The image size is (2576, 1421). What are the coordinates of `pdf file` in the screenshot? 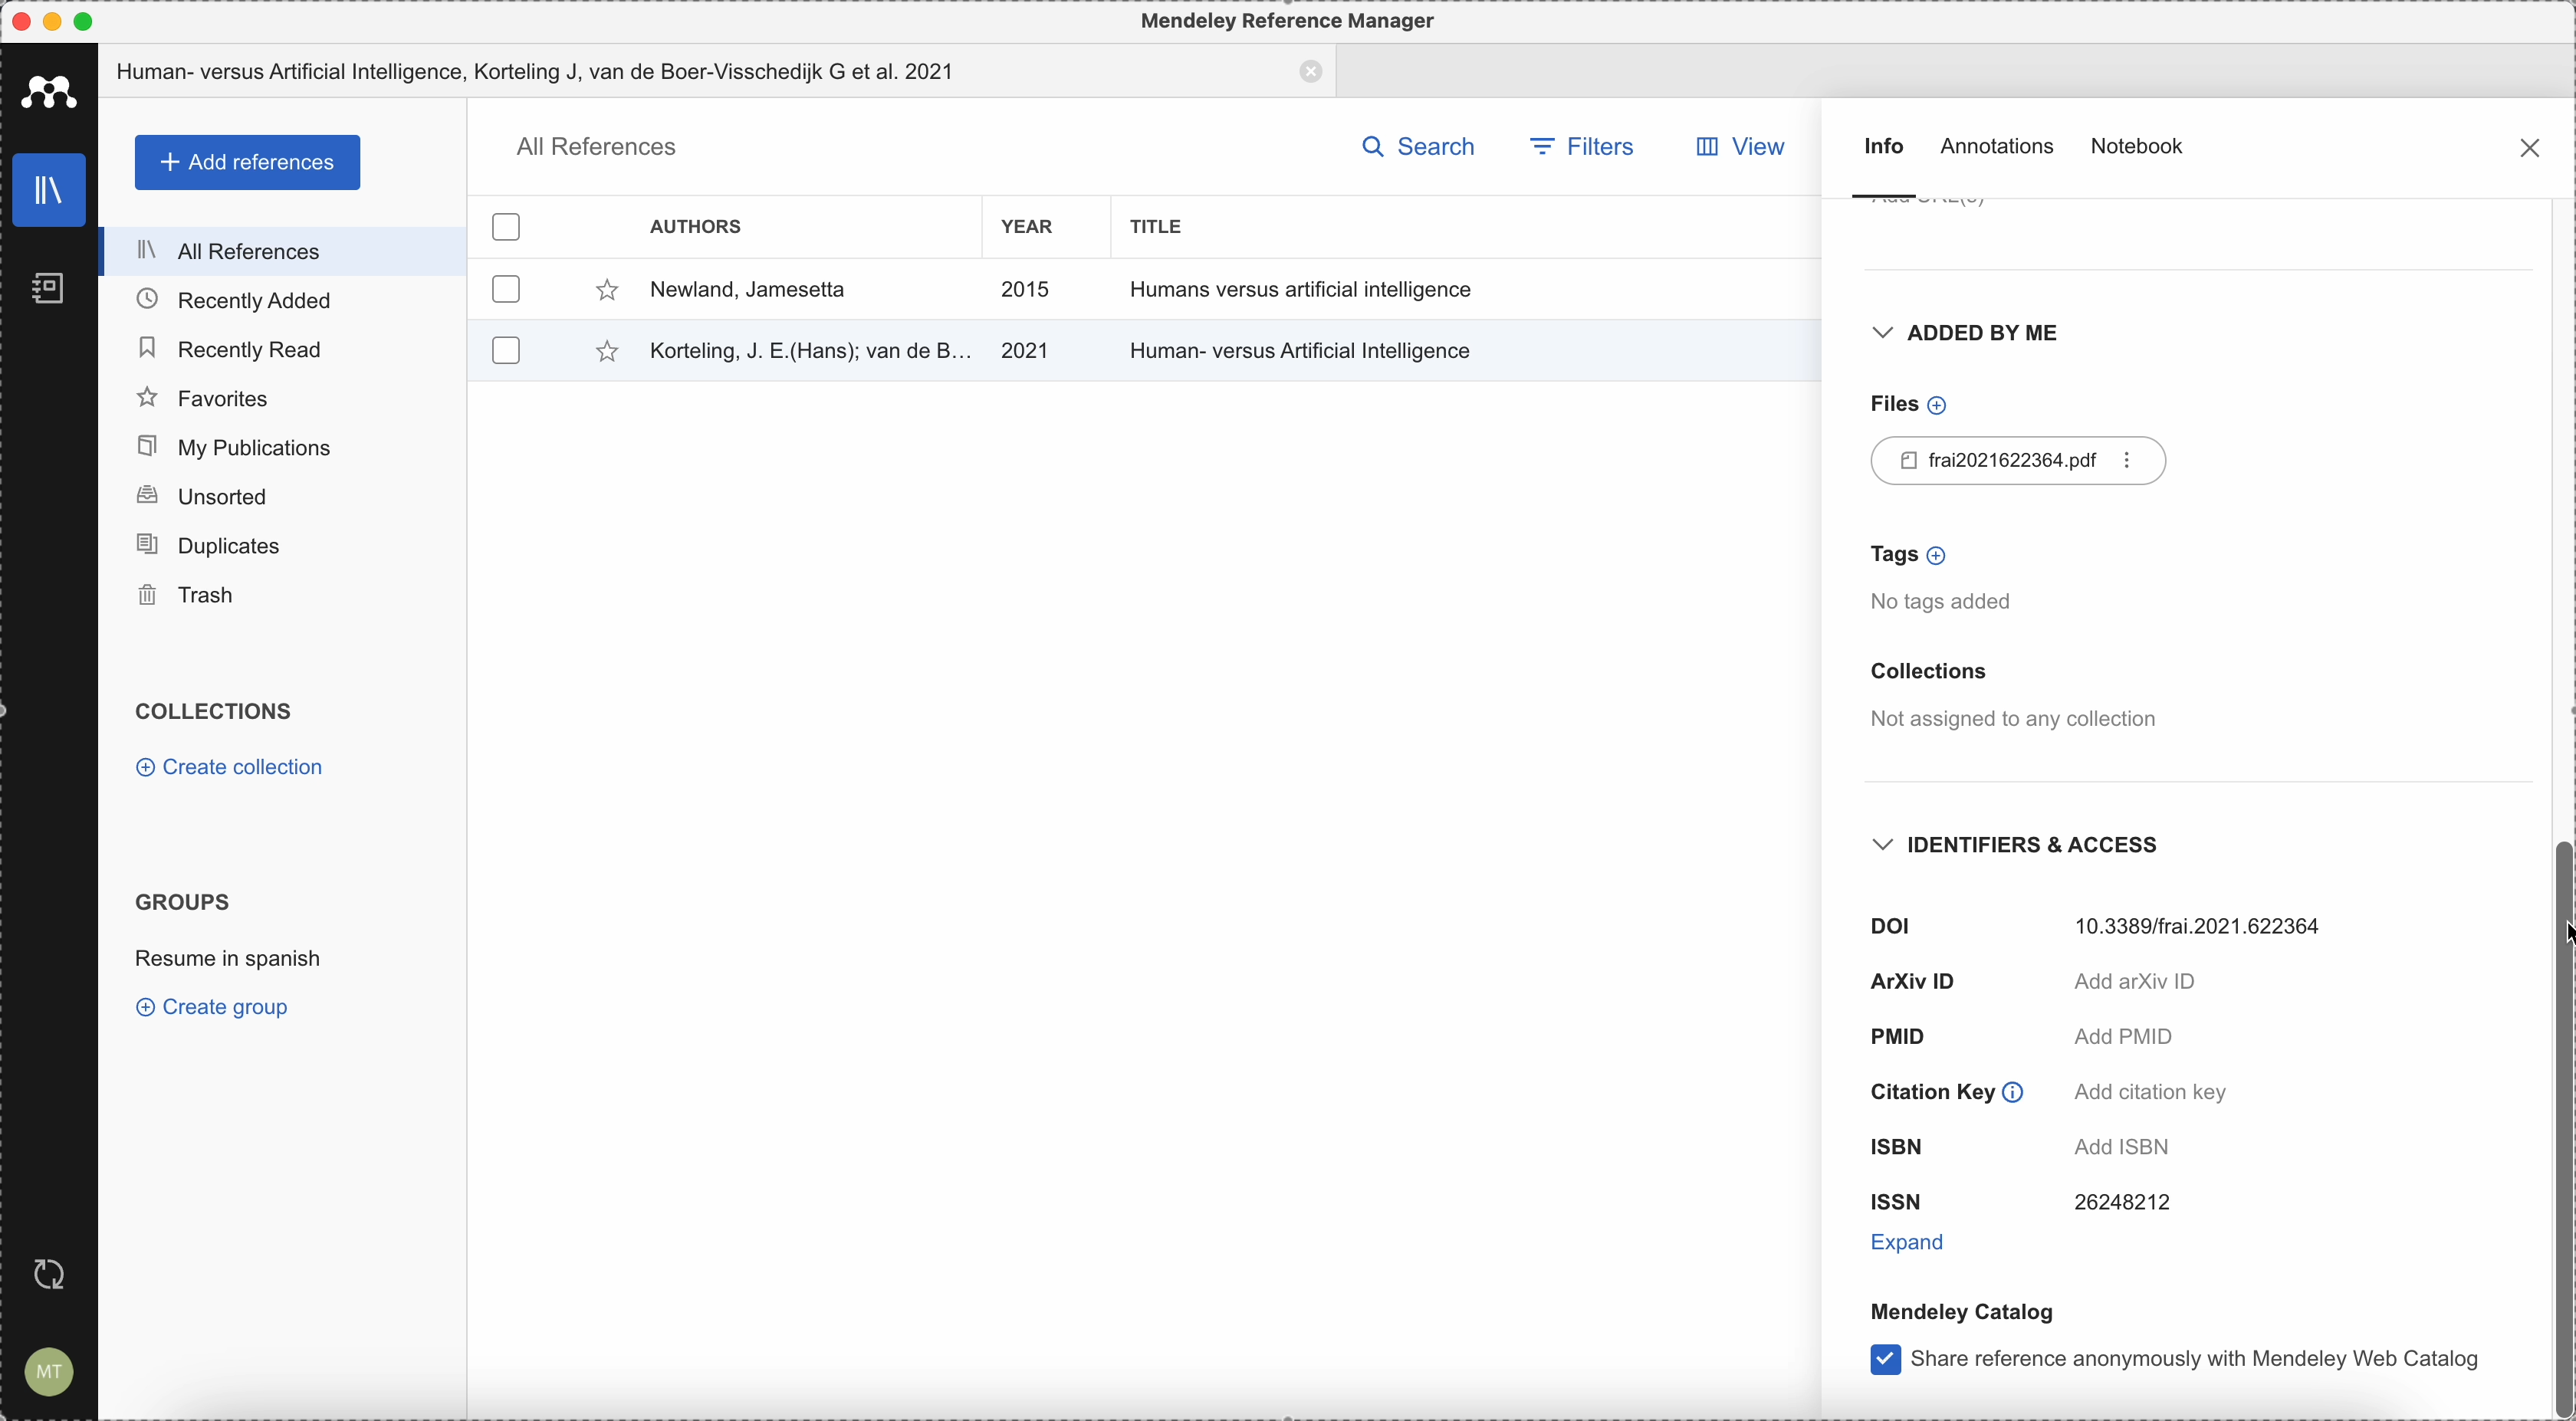 It's located at (2024, 461).